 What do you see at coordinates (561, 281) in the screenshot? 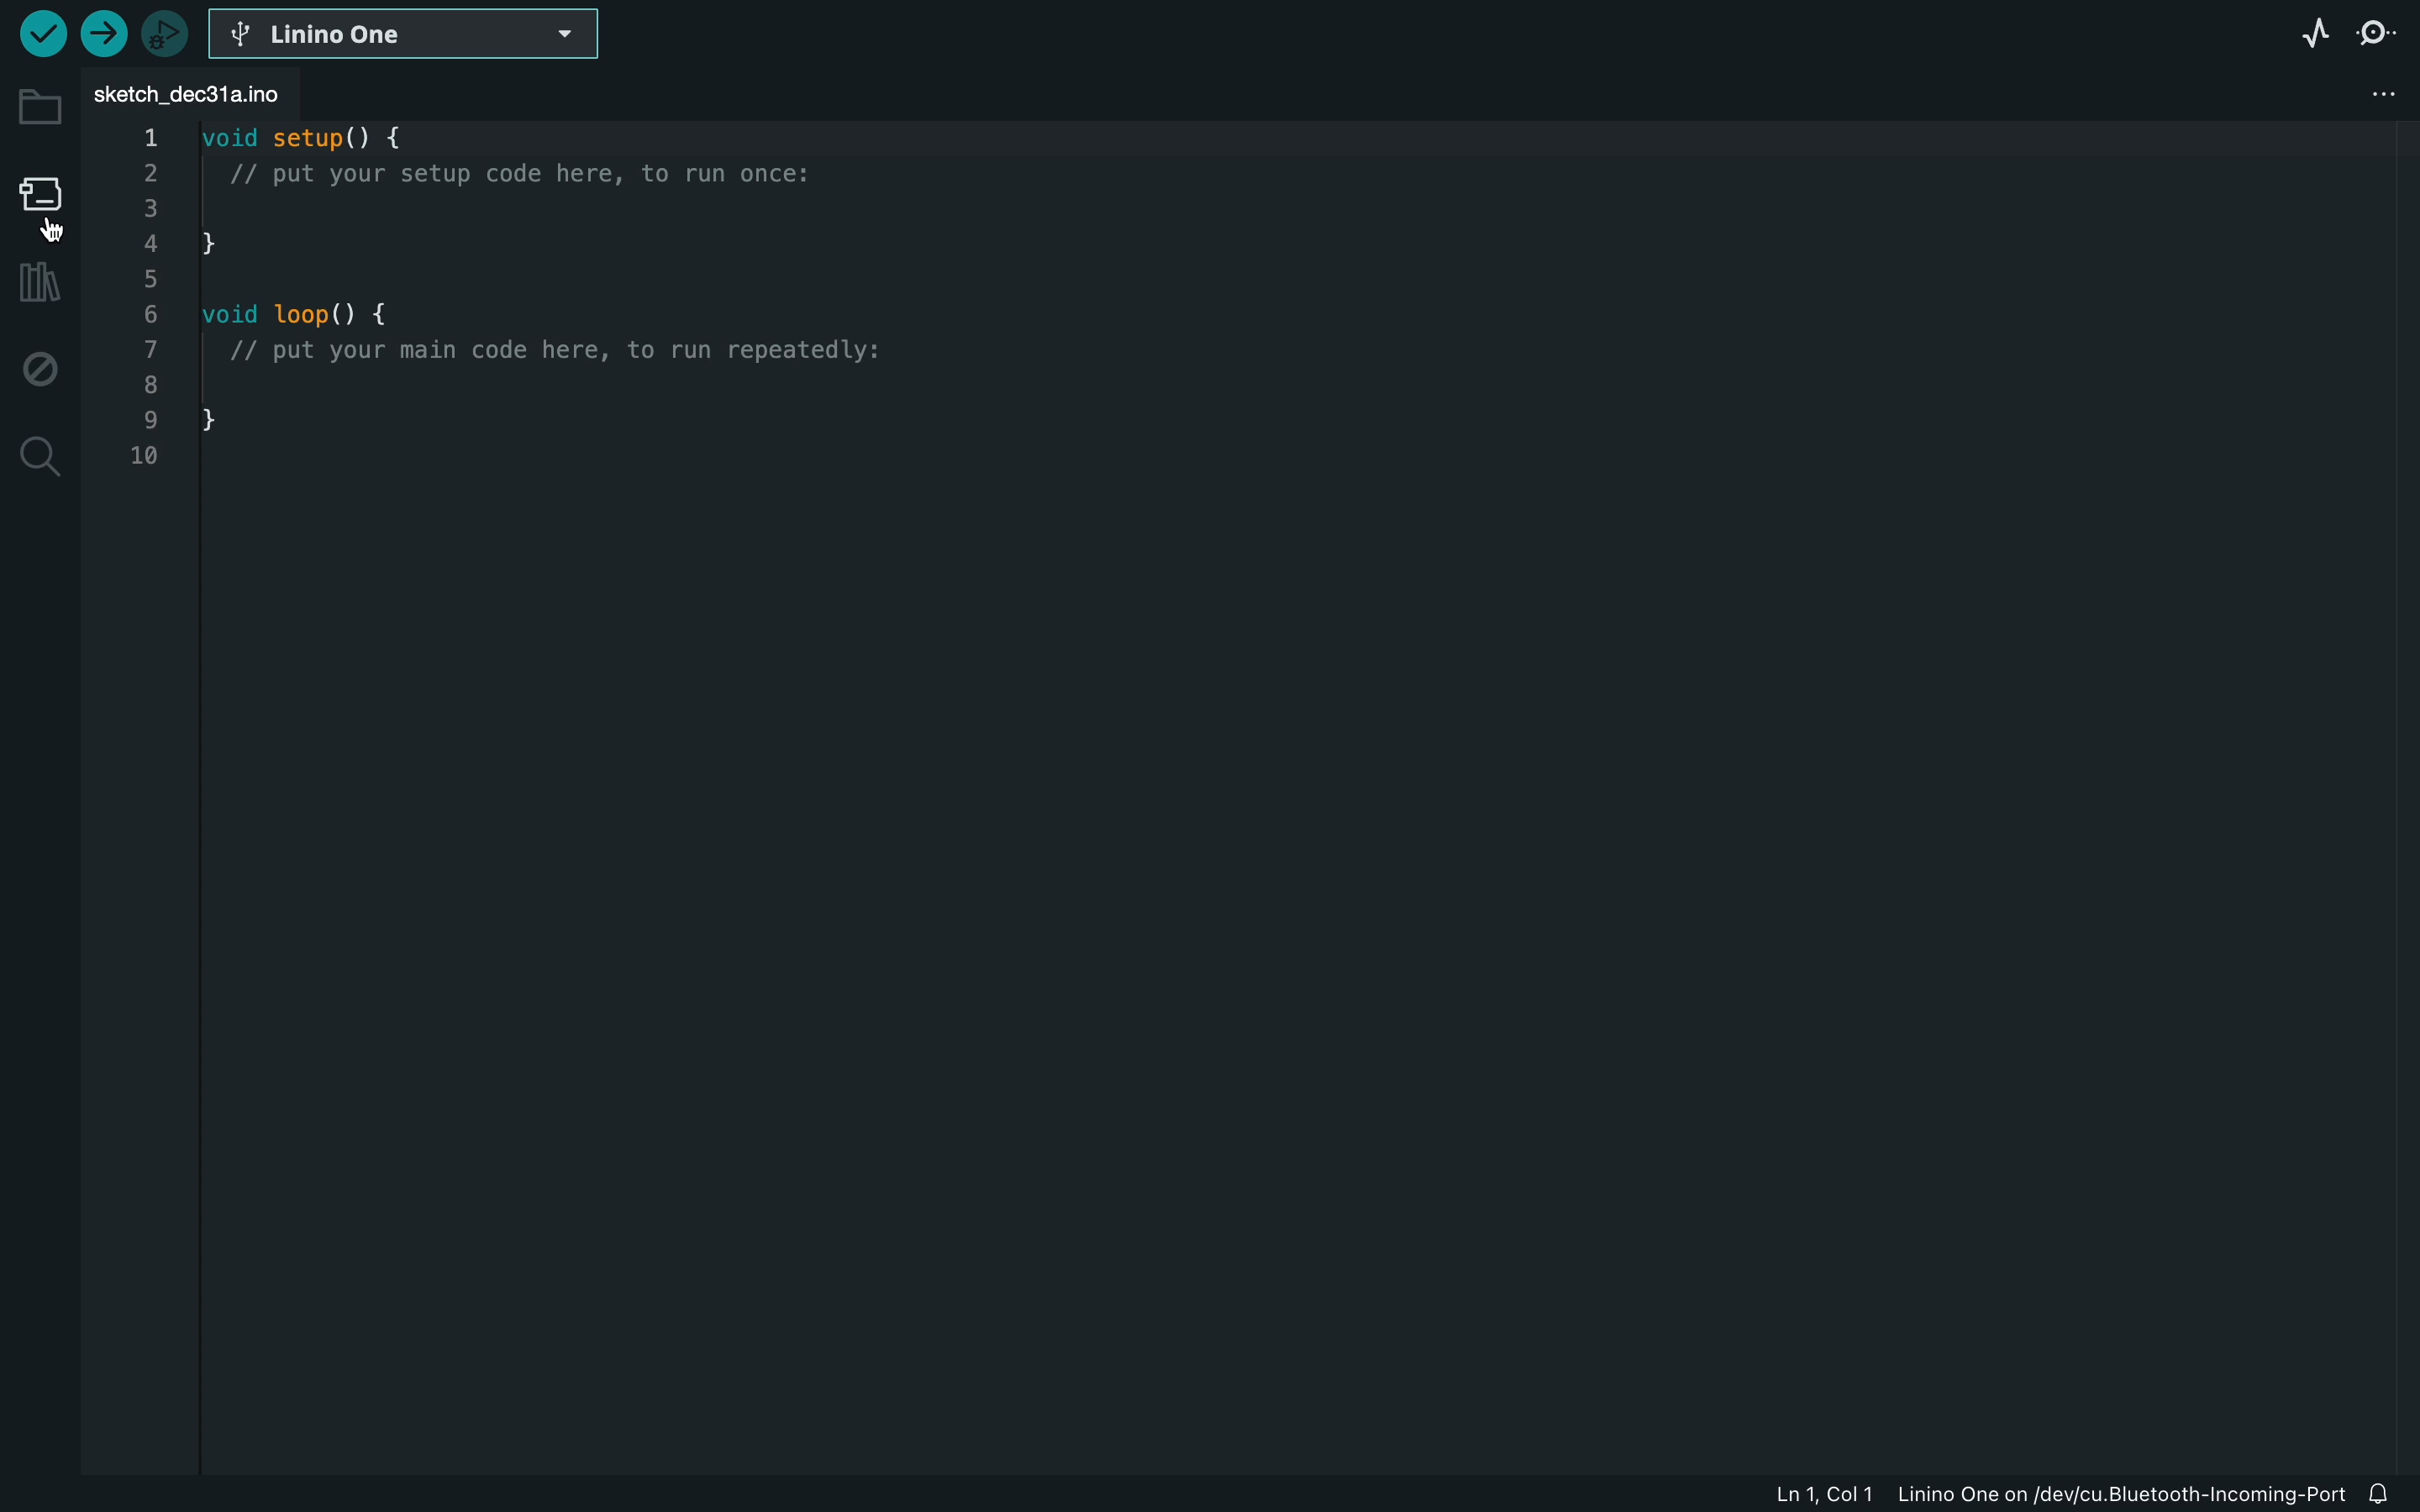
I see `code block` at bounding box center [561, 281].